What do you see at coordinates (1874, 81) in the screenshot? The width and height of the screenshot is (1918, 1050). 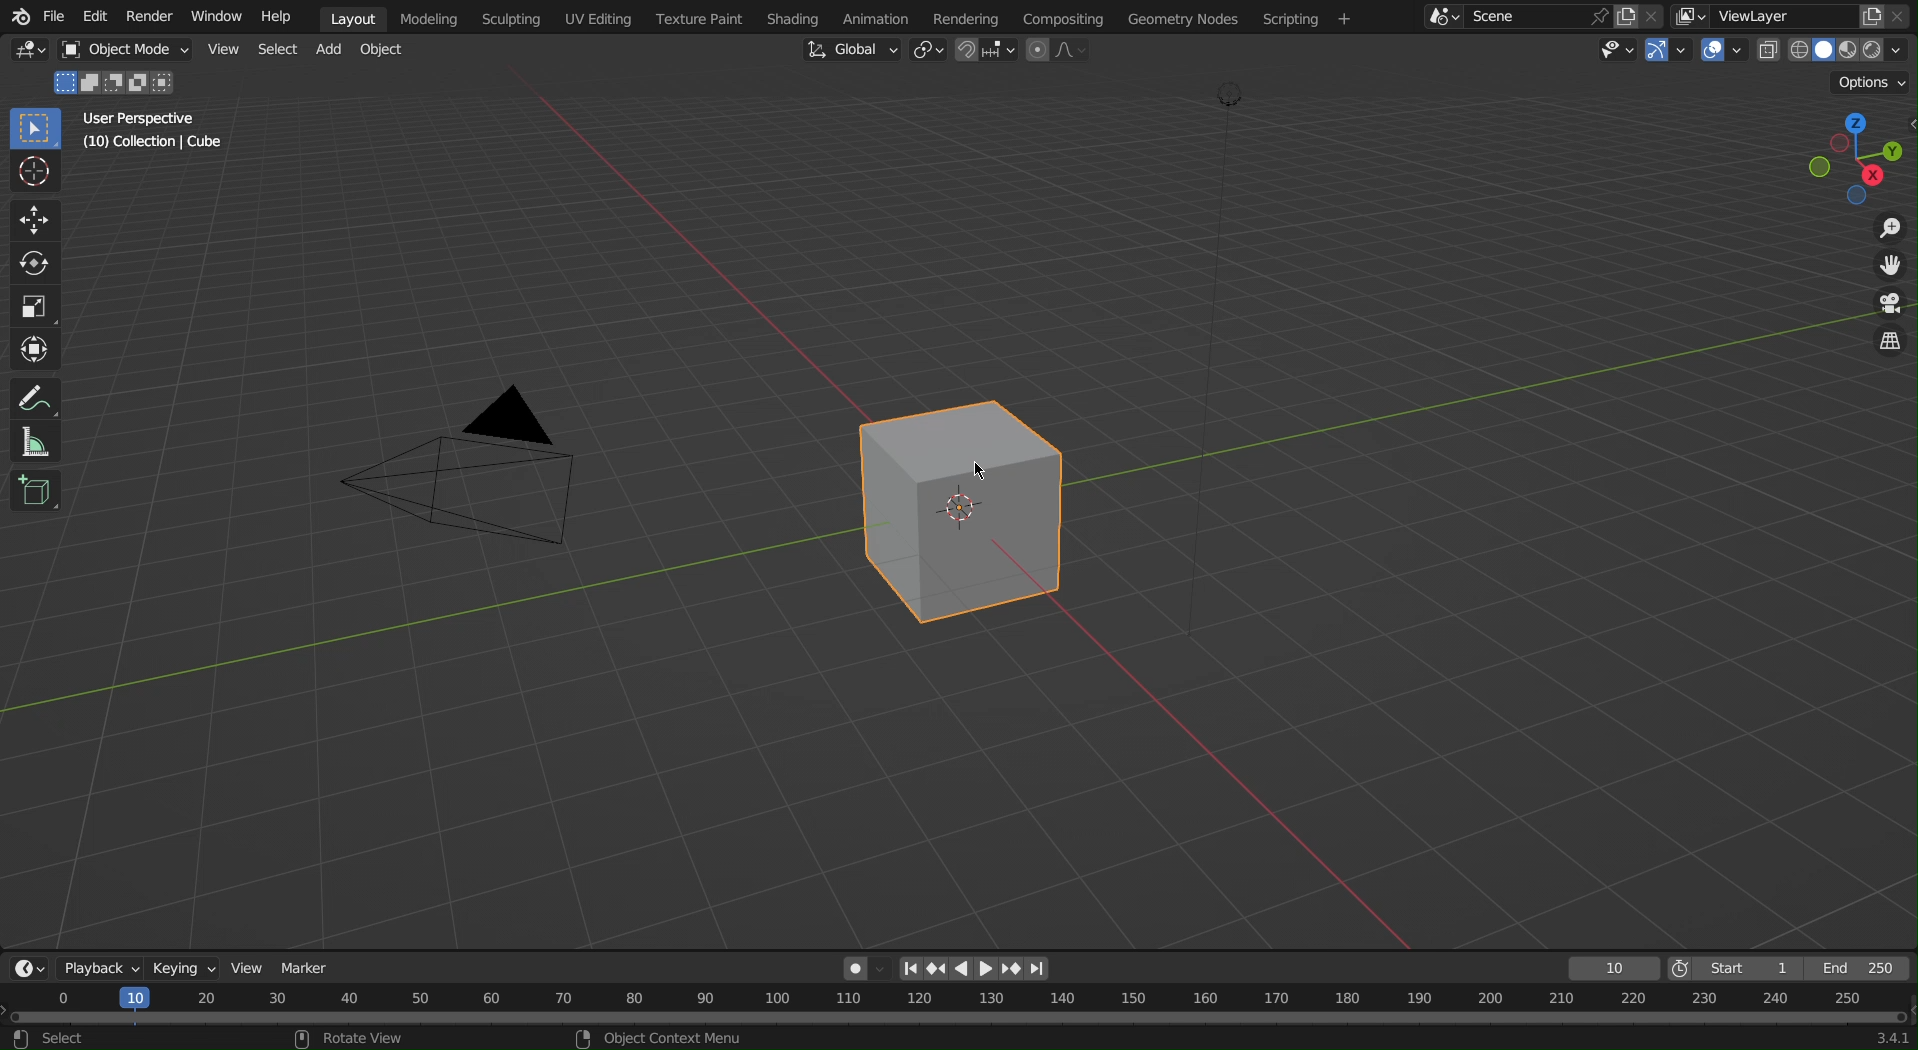 I see `Options` at bounding box center [1874, 81].